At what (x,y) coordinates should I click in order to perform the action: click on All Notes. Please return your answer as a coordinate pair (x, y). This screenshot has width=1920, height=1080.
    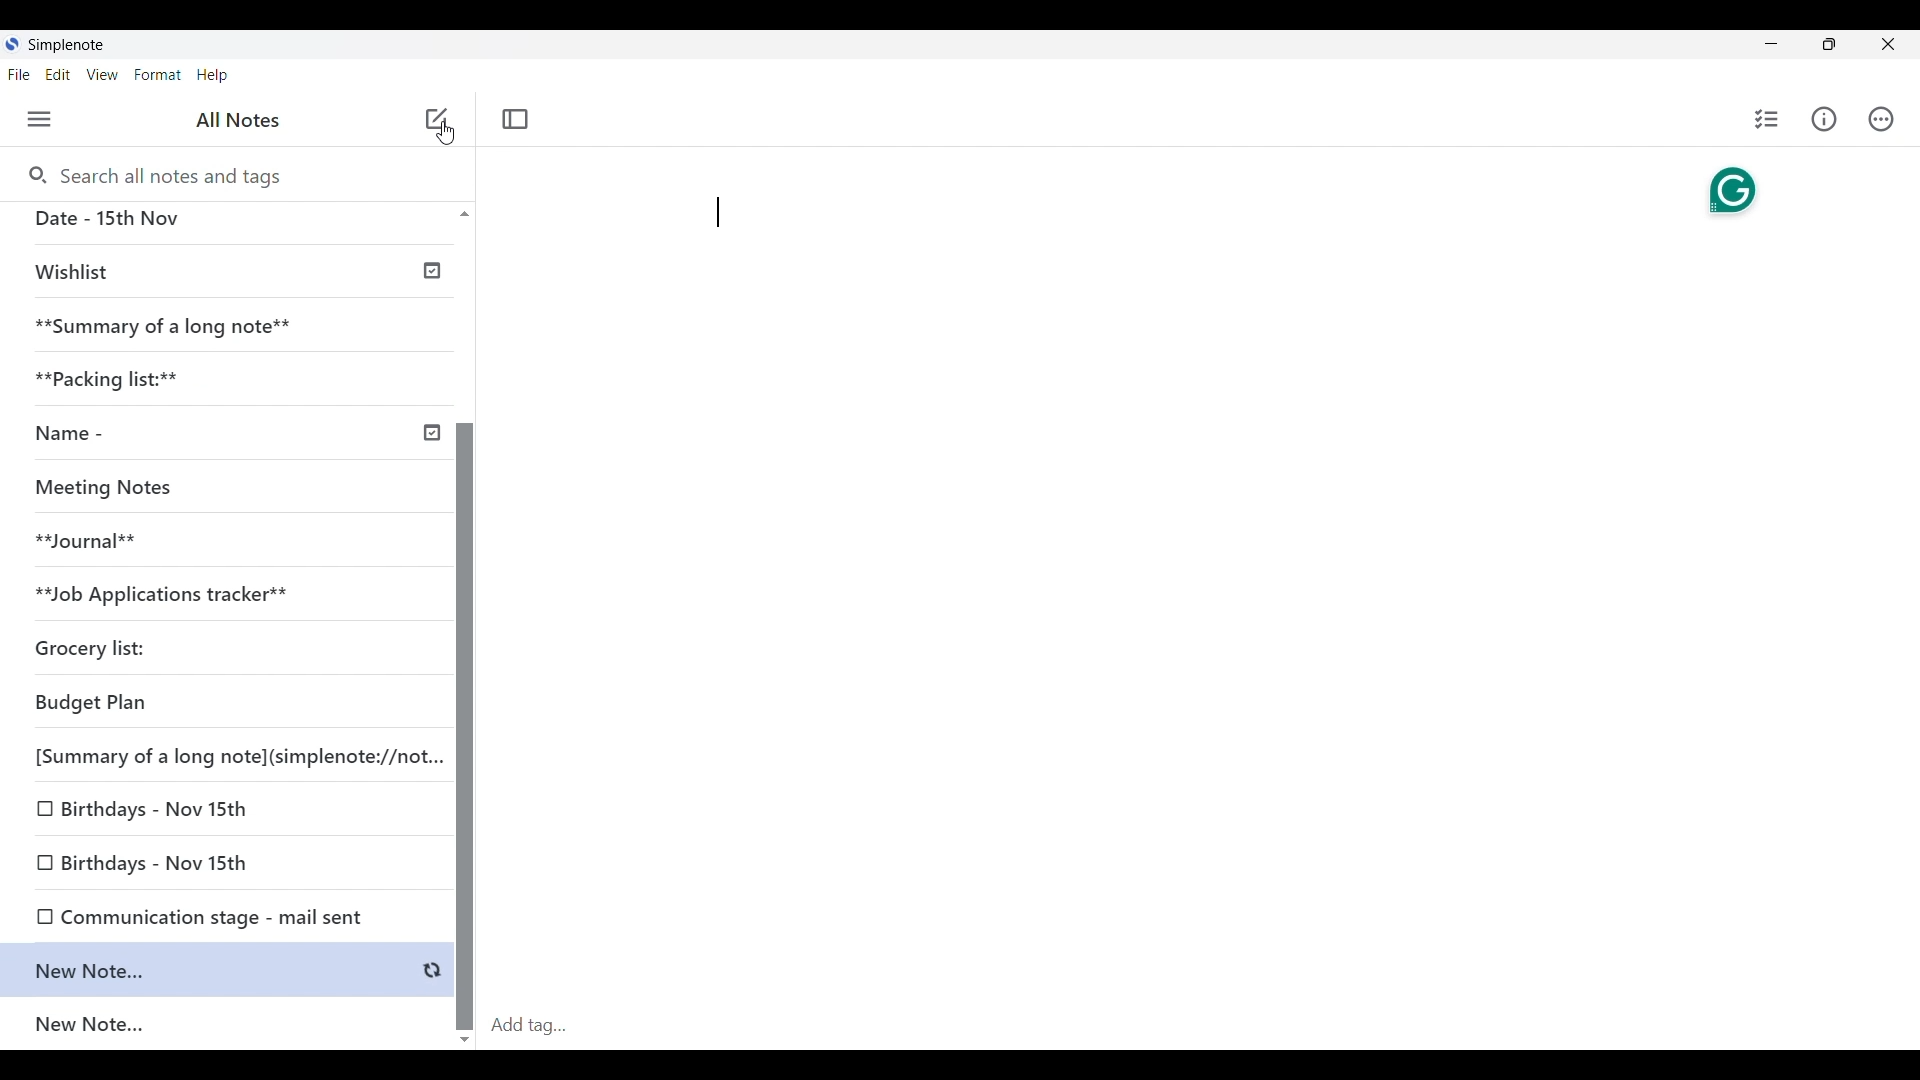
    Looking at the image, I should click on (235, 120).